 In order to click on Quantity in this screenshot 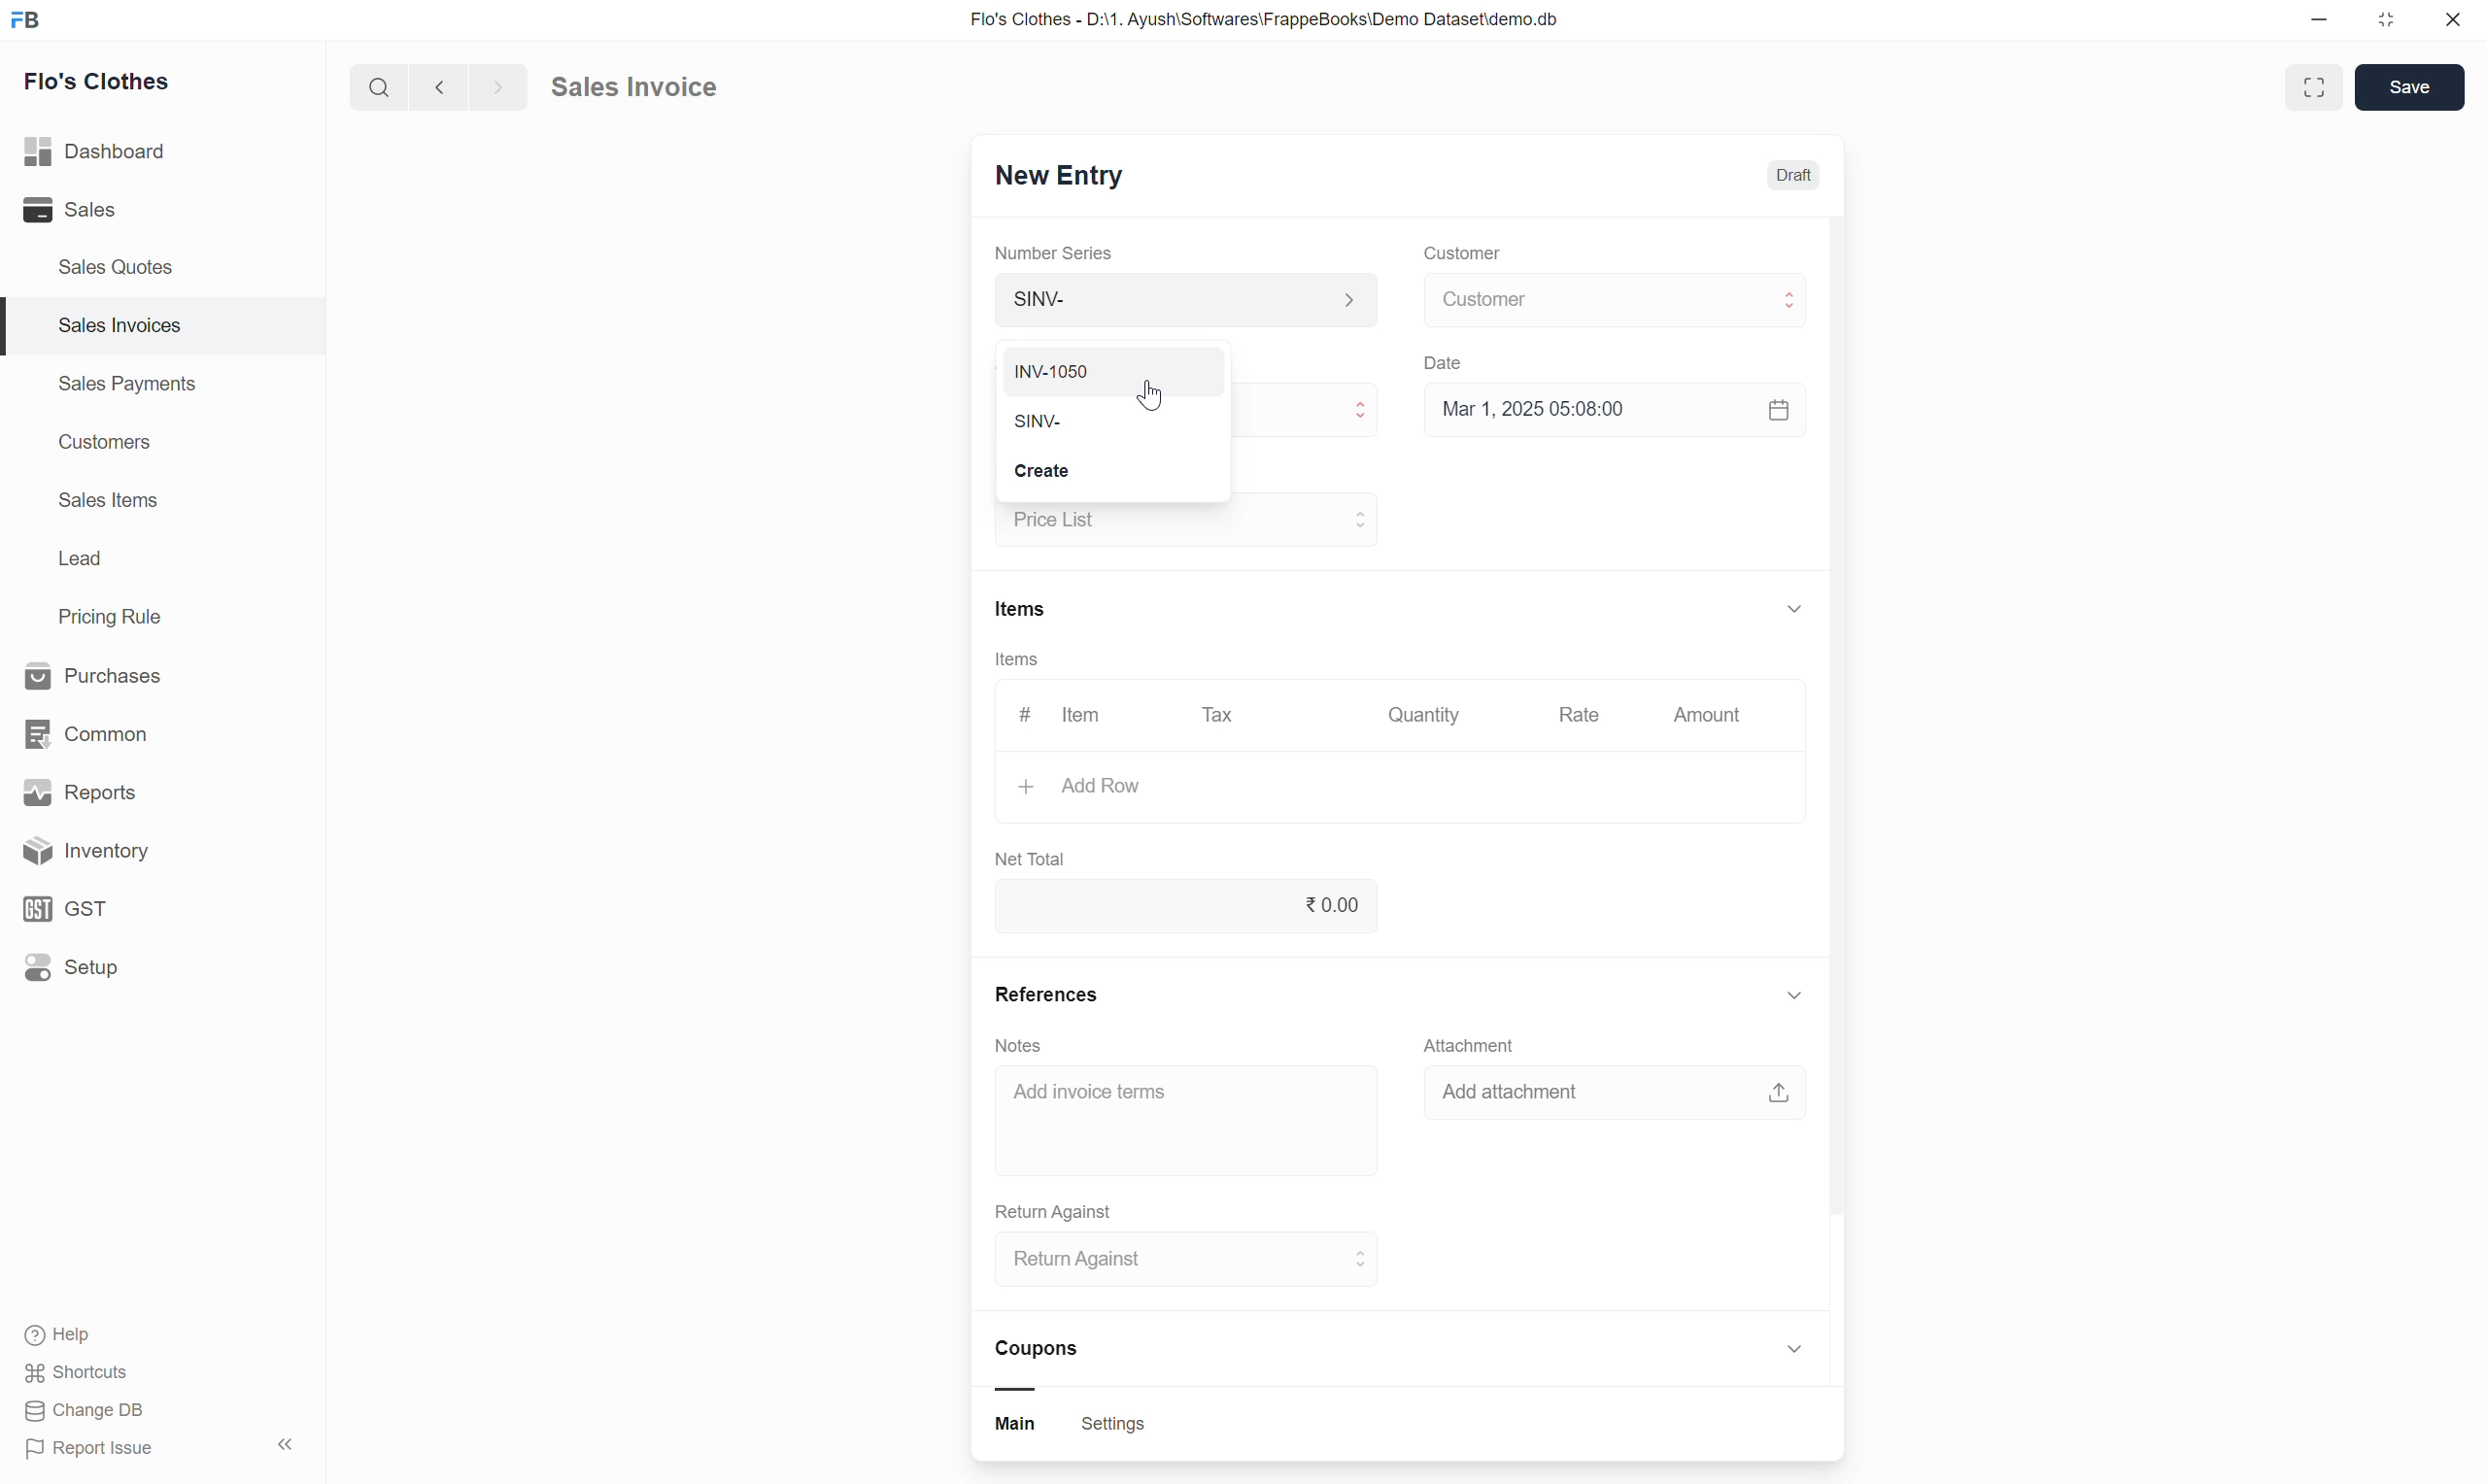, I will do `click(1431, 718)`.